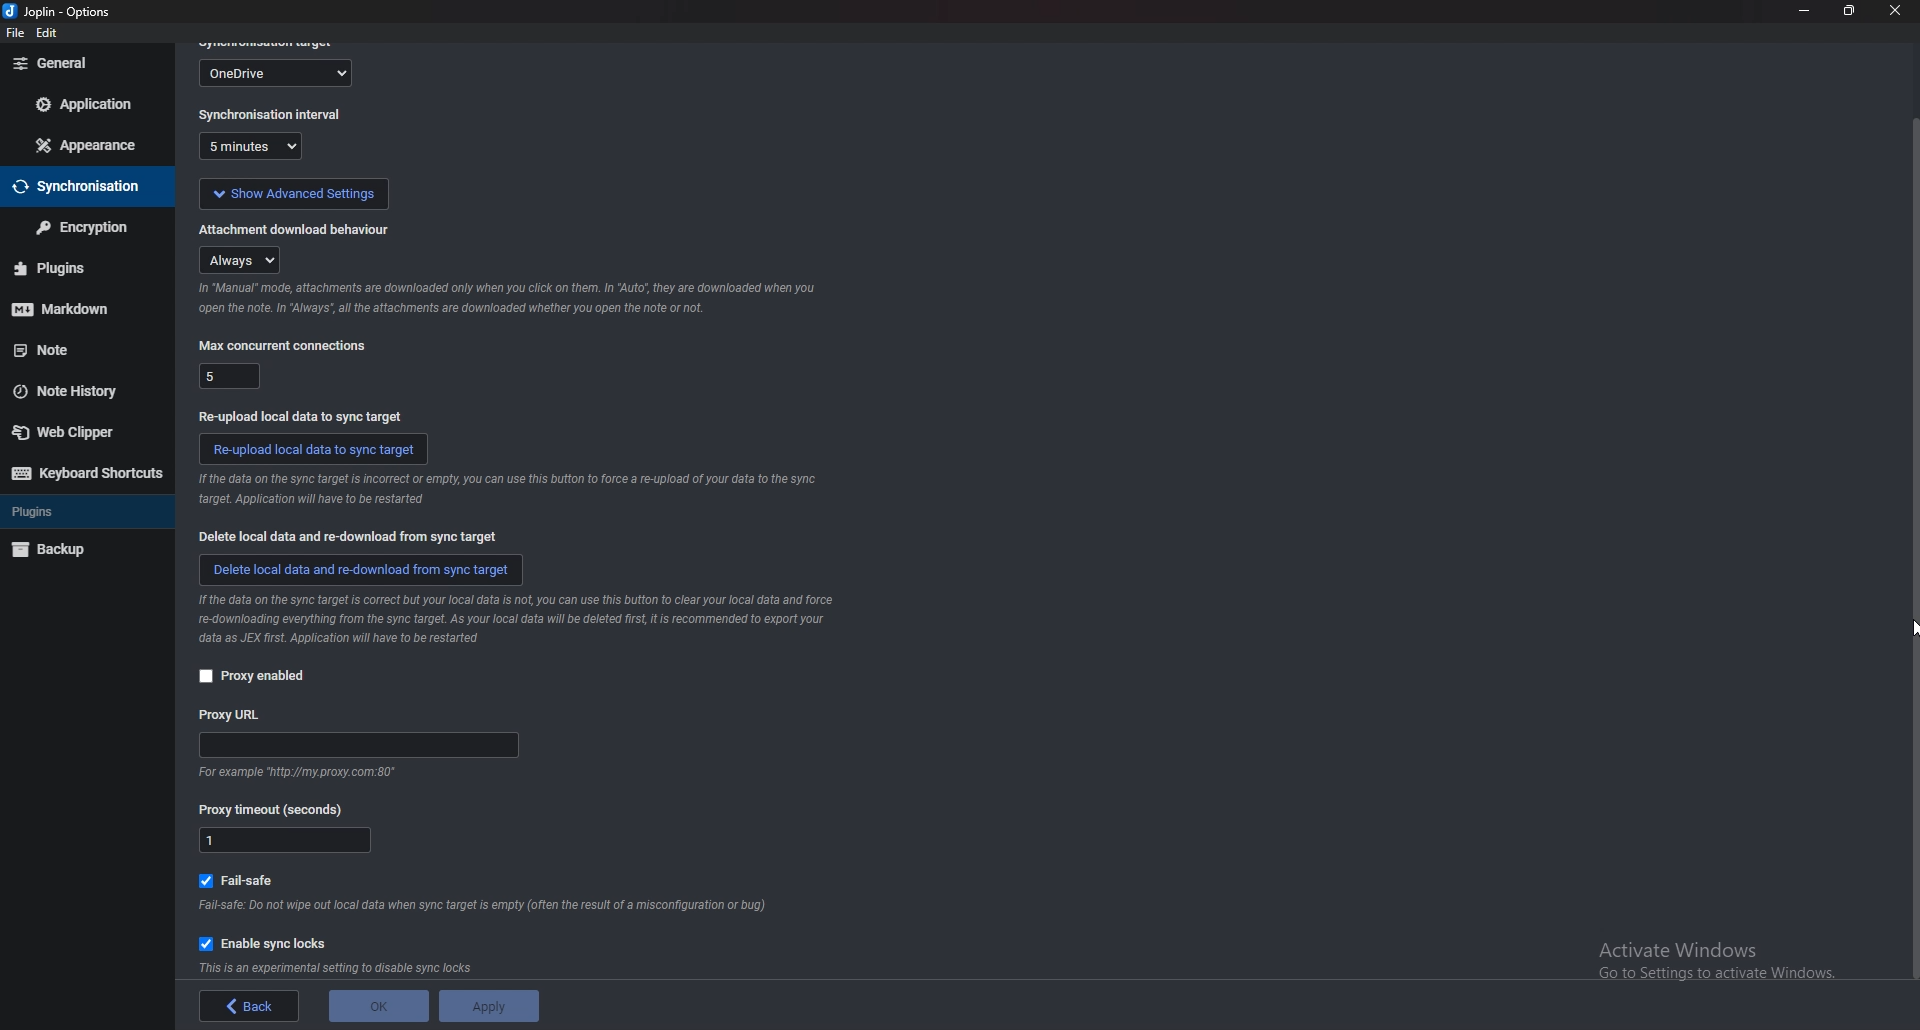  What do you see at coordinates (253, 1007) in the screenshot?
I see `back` at bounding box center [253, 1007].